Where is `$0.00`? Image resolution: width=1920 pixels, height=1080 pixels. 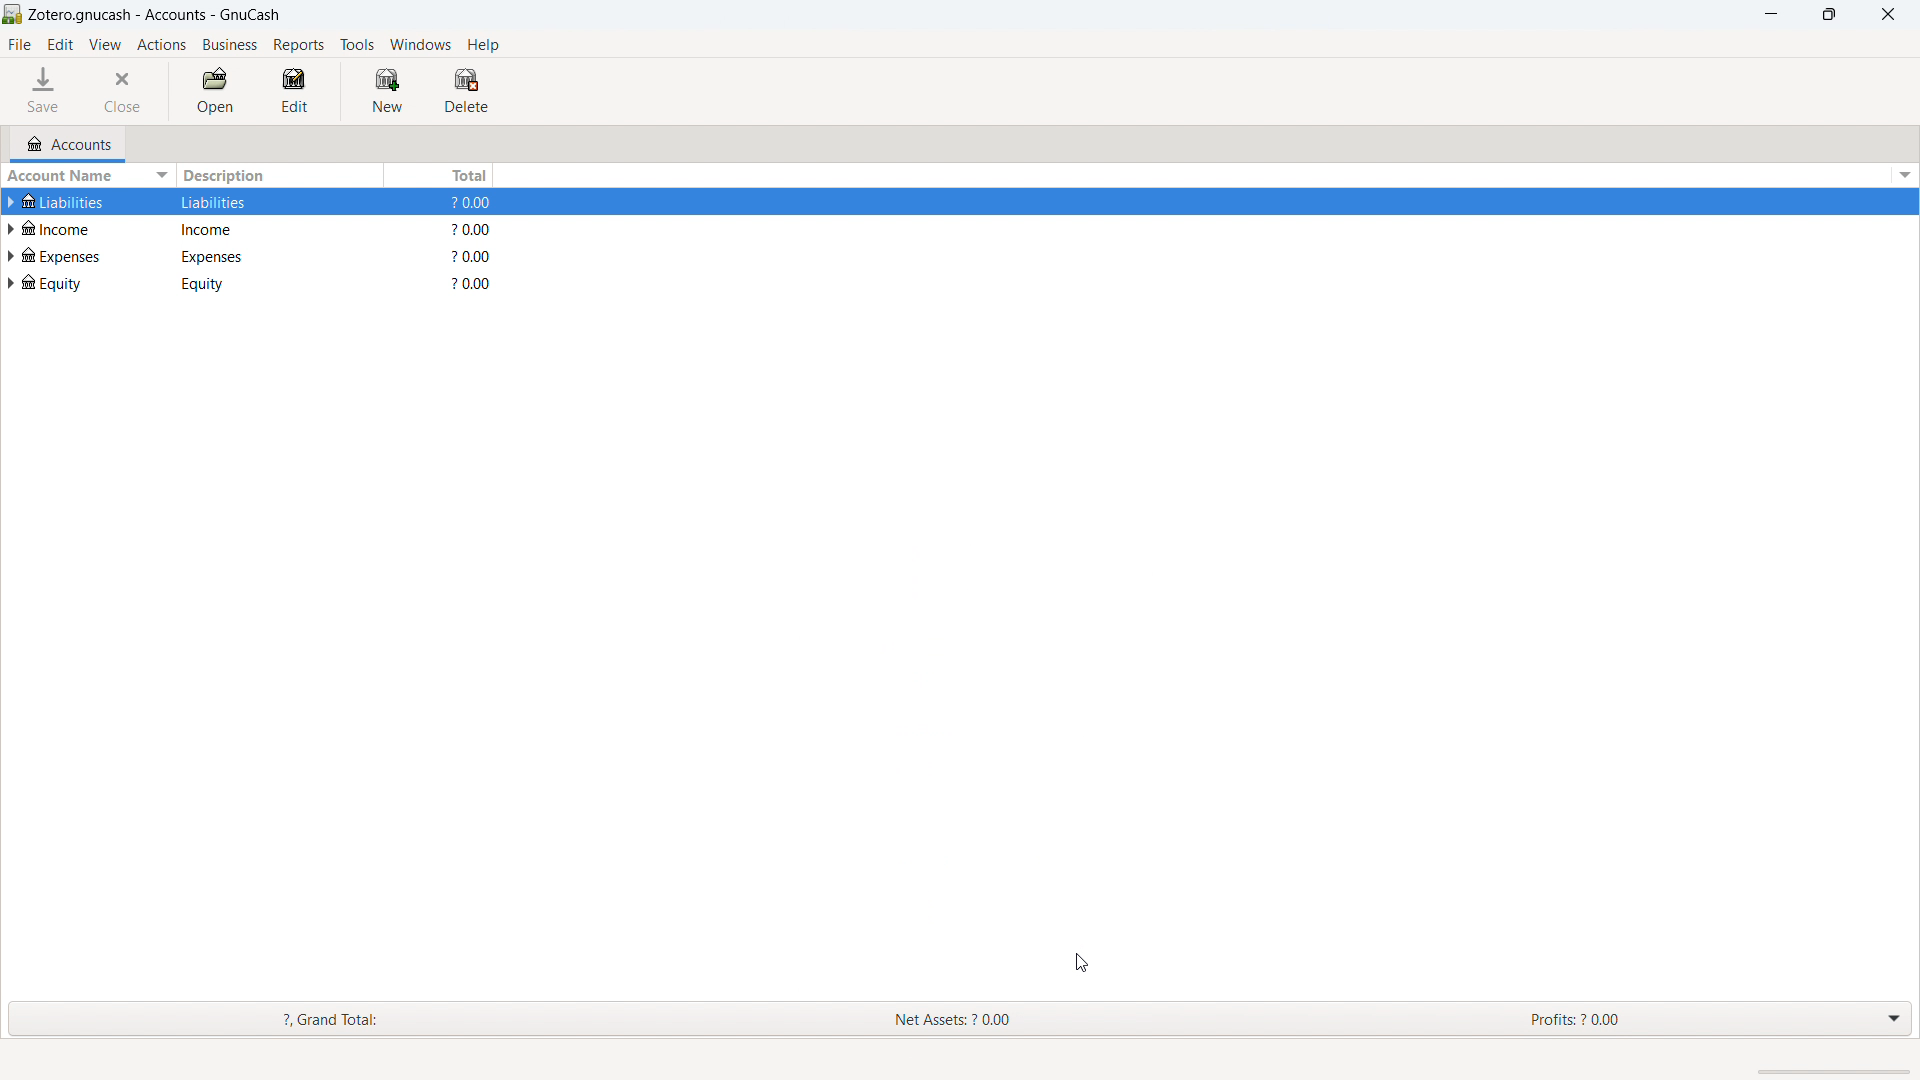
$0.00 is located at coordinates (474, 283).